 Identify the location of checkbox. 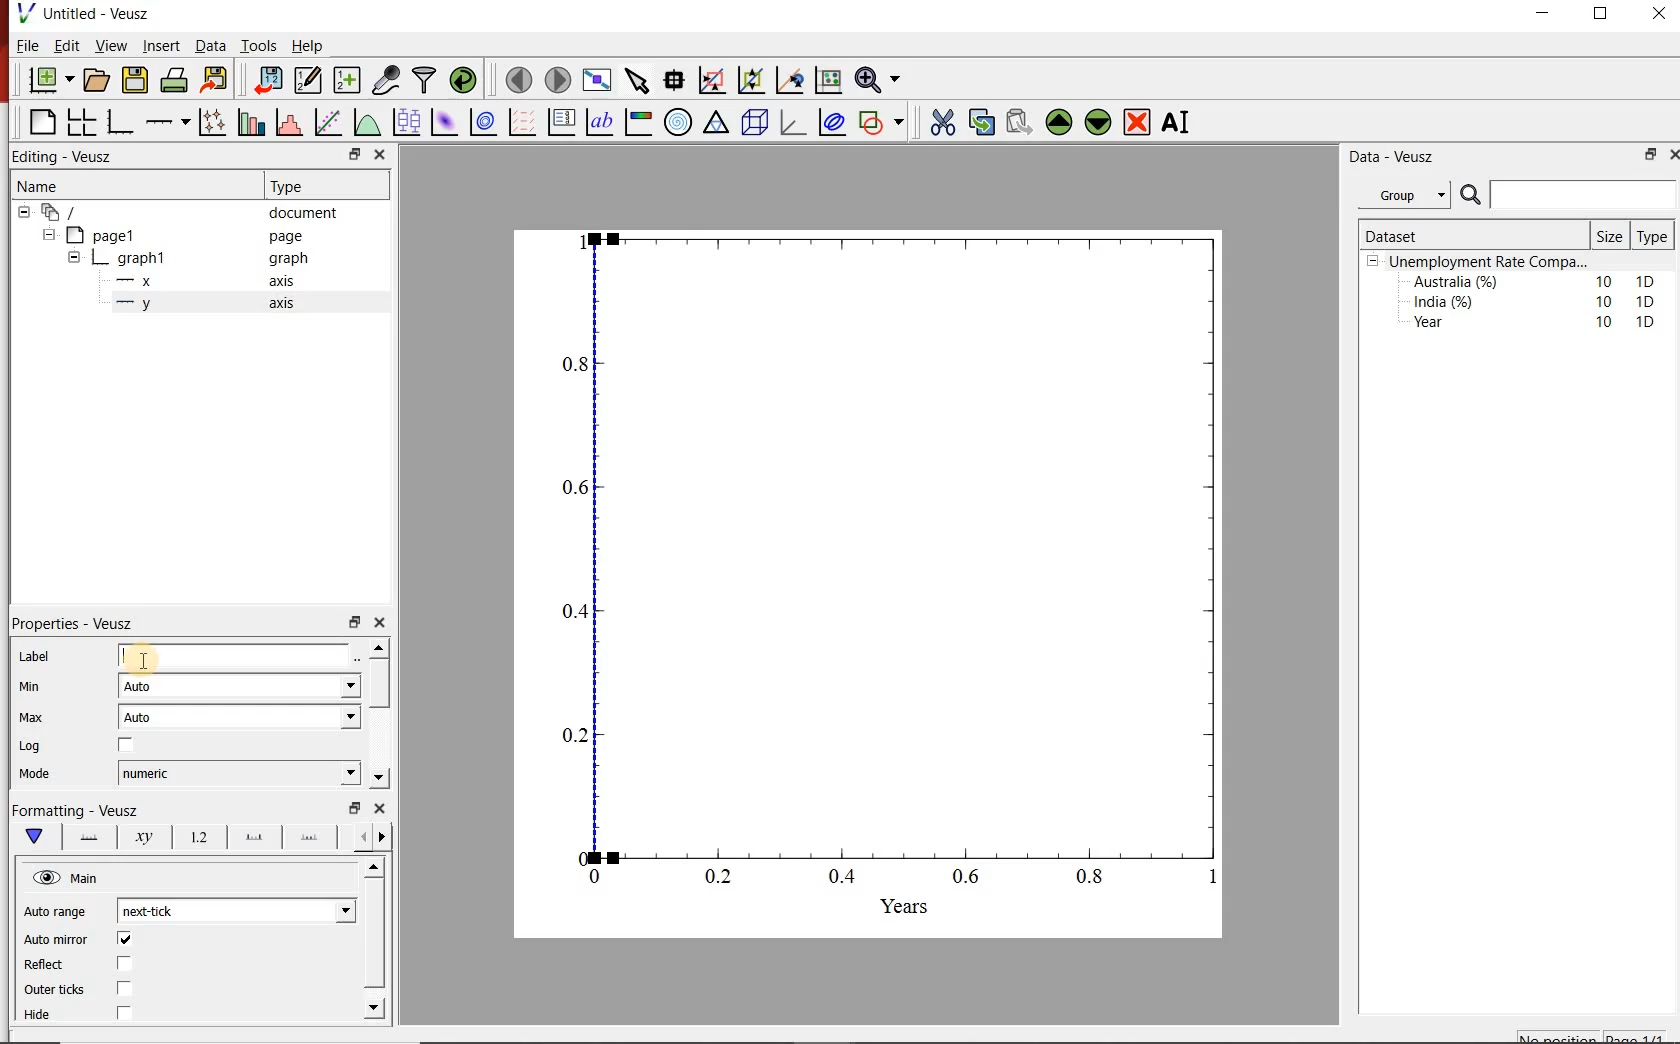
(126, 990).